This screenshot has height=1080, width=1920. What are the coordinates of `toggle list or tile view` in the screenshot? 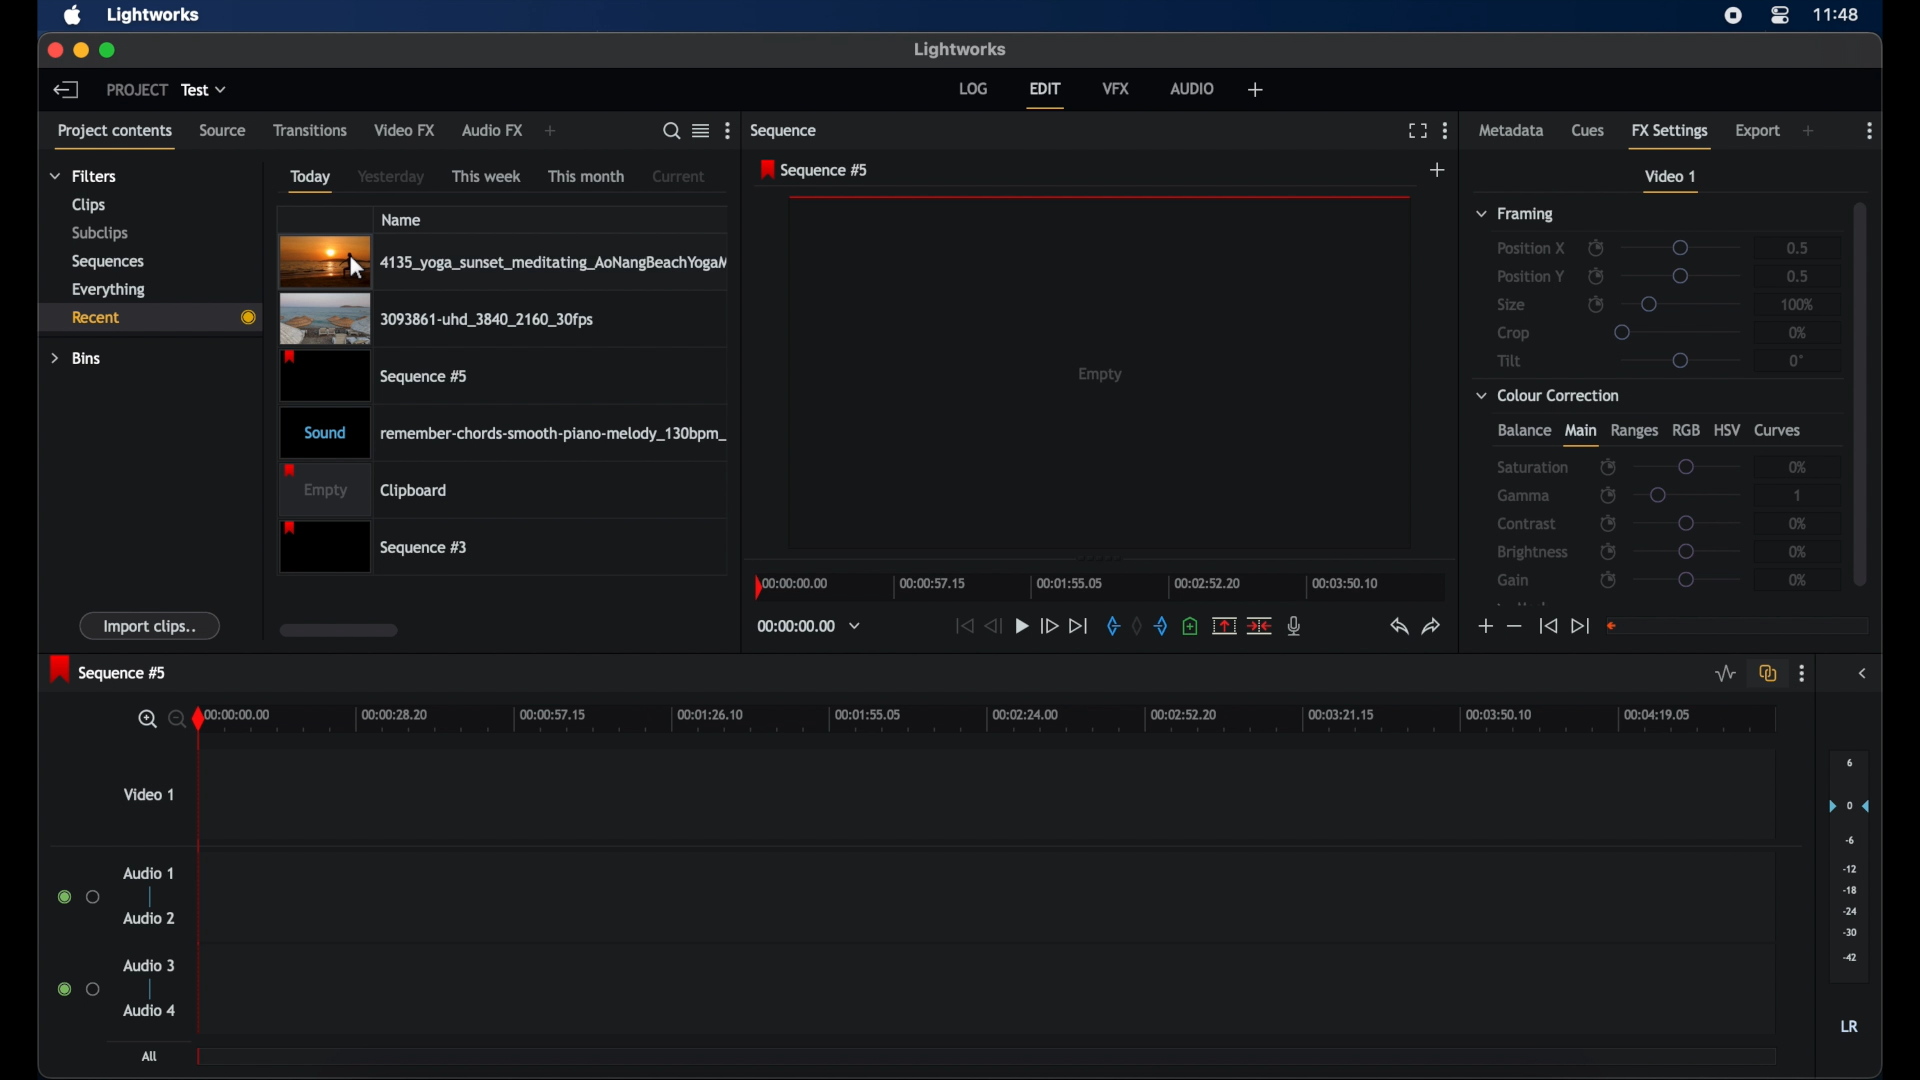 It's located at (701, 130).